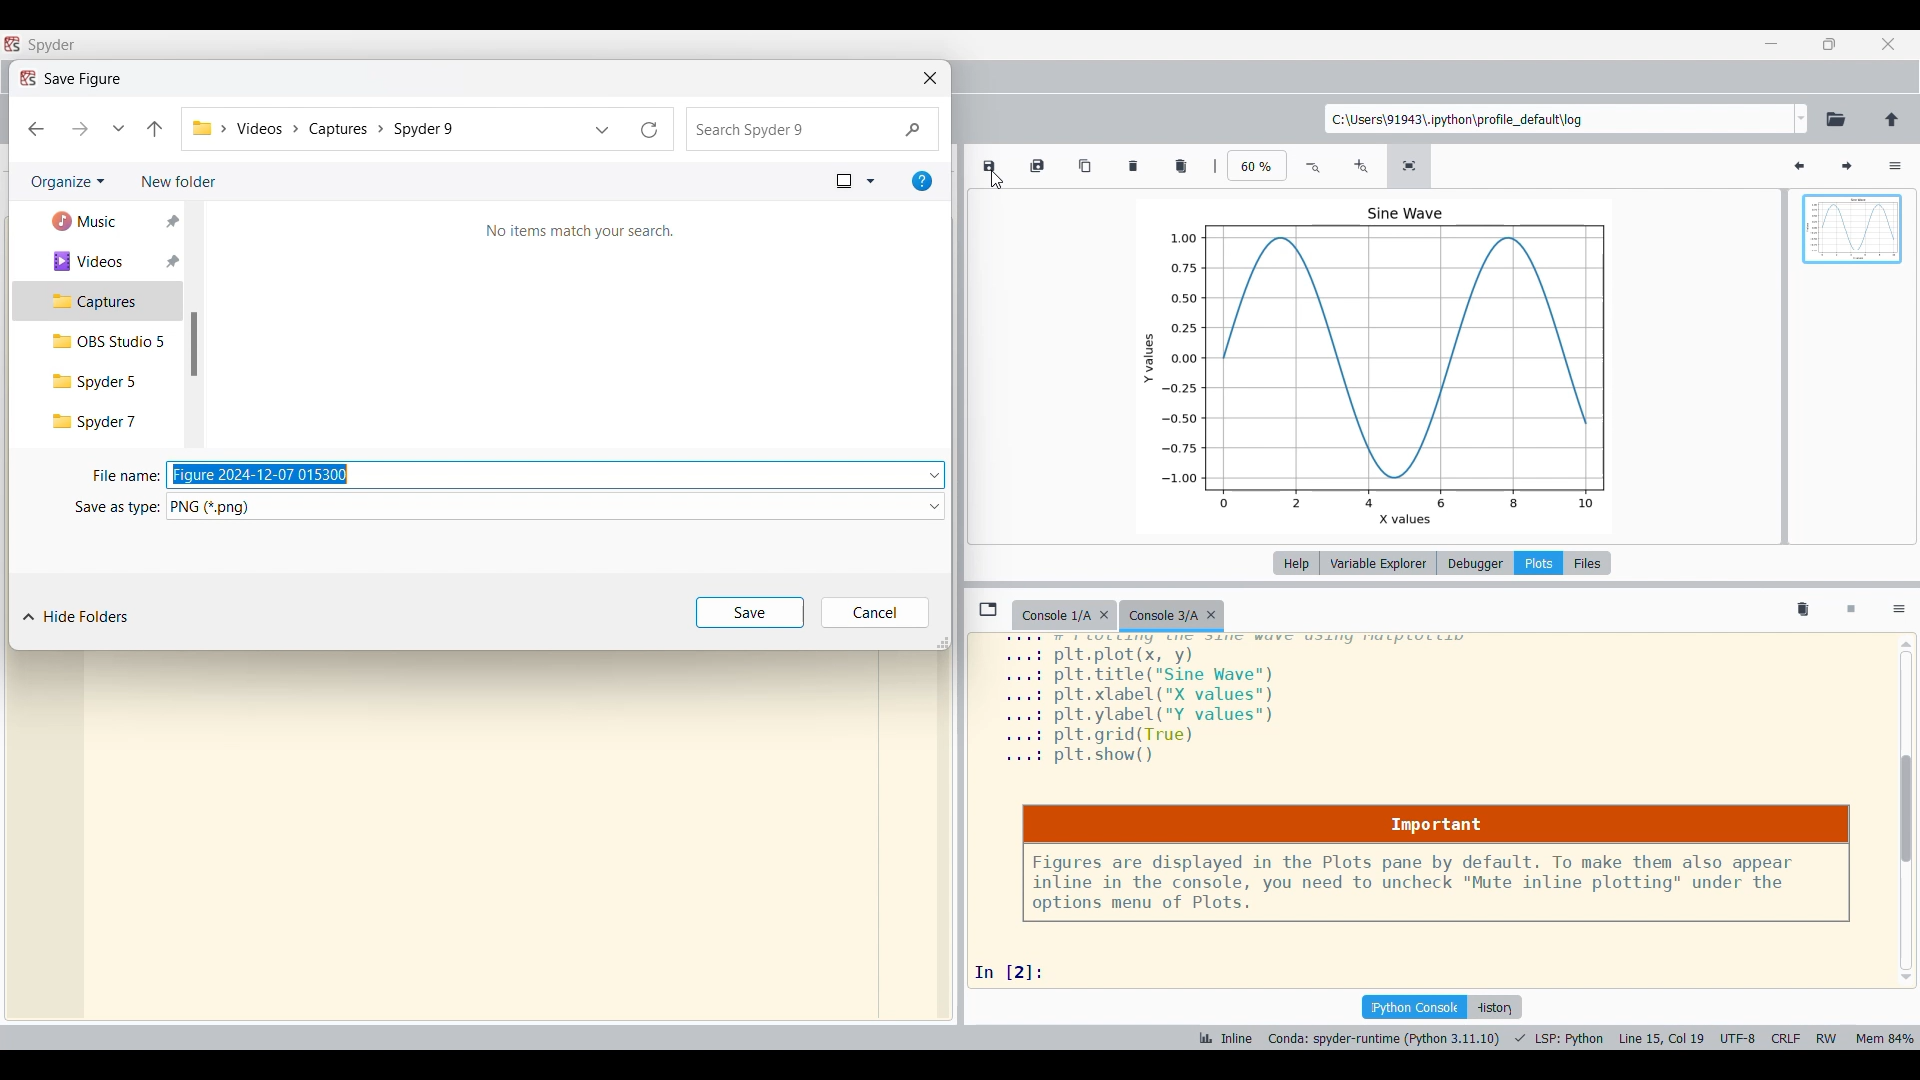  What do you see at coordinates (1360, 167) in the screenshot?
I see `Zoom in` at bounding box center [1360, 167].